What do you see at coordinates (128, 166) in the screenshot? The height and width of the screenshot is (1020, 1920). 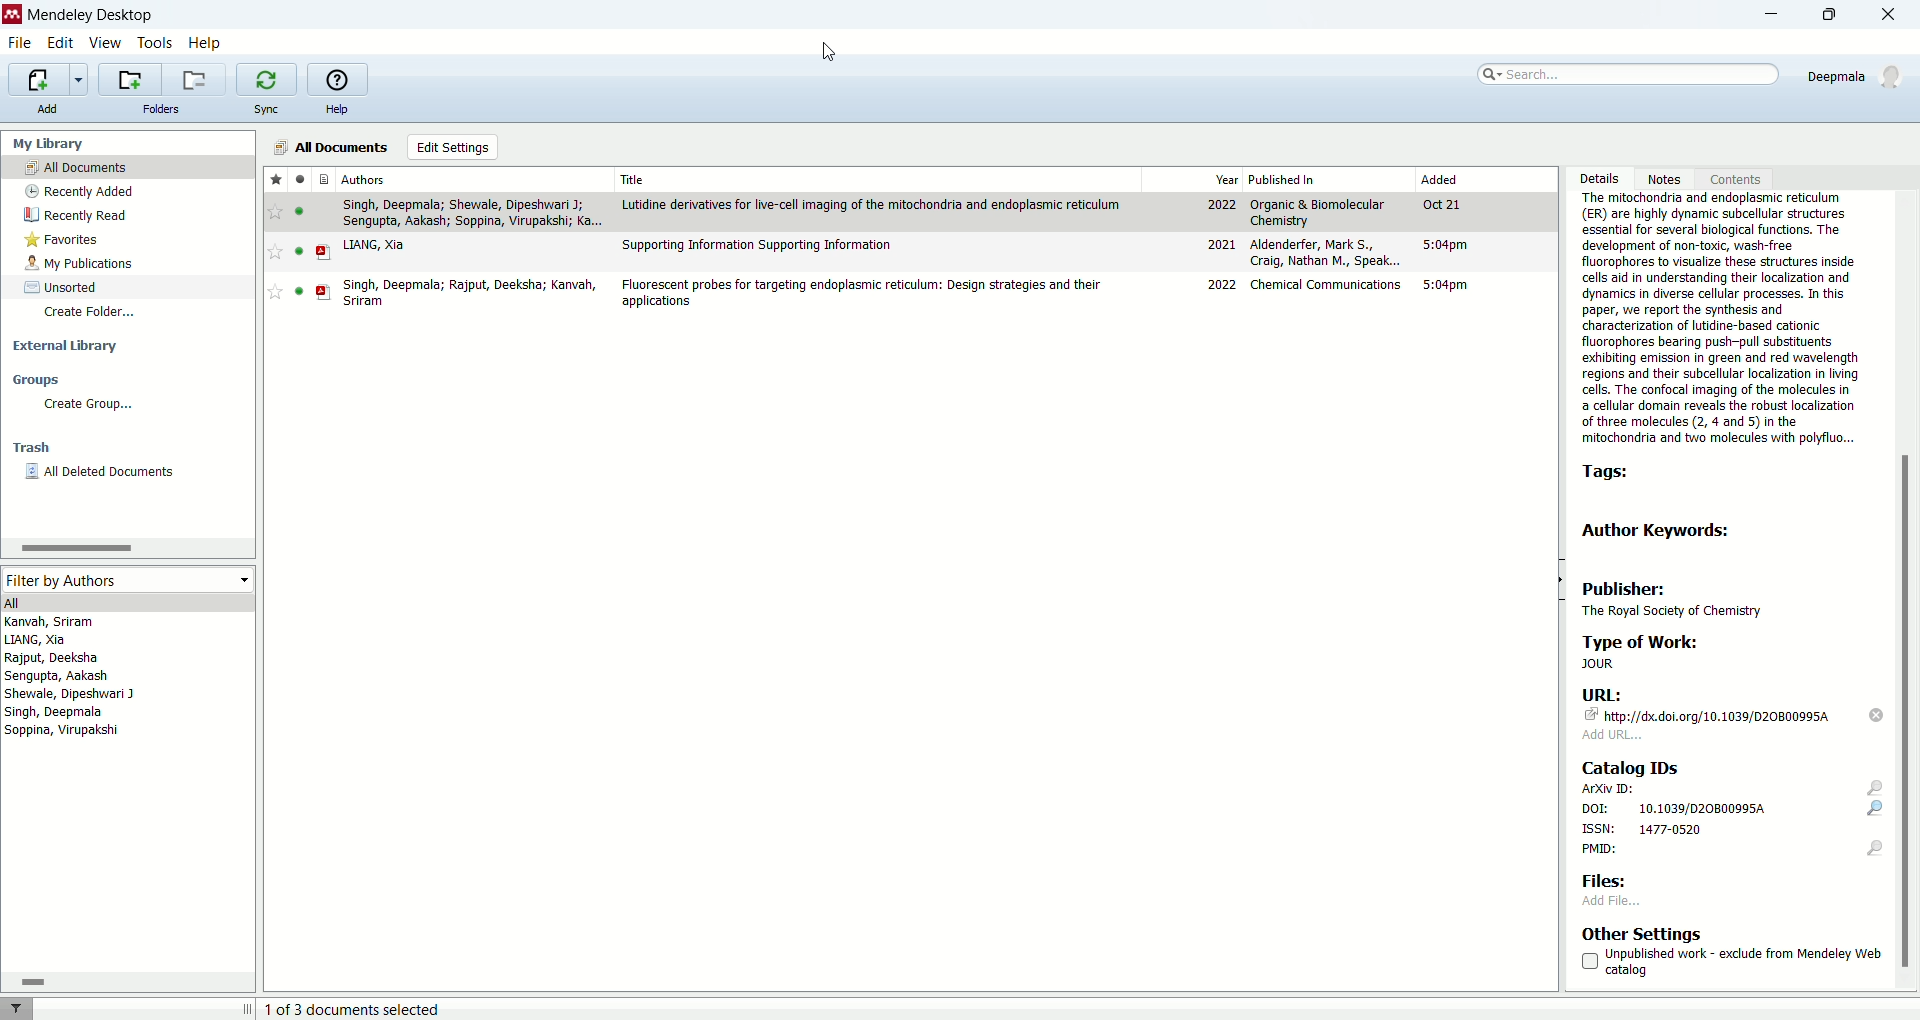 I see `all documents` at bounding box center [128, 166].